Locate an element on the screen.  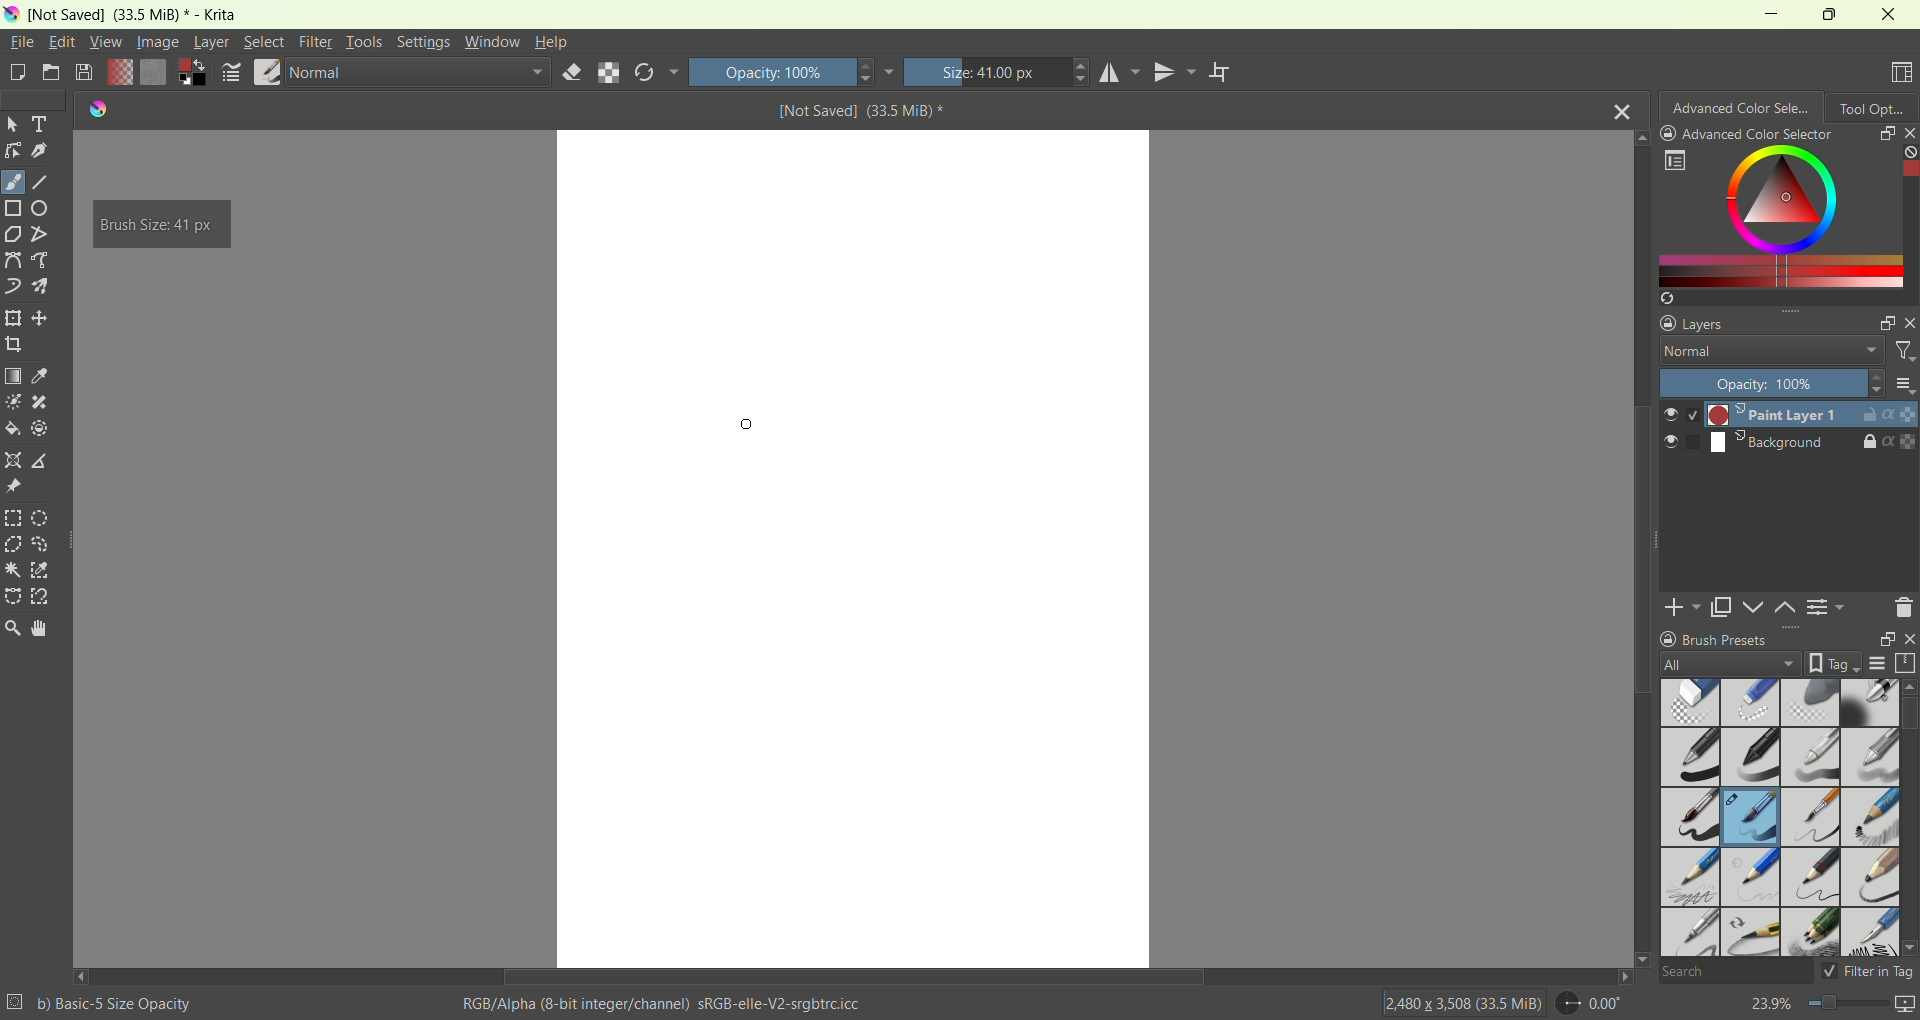
reload is located at coordinates (656, 72).